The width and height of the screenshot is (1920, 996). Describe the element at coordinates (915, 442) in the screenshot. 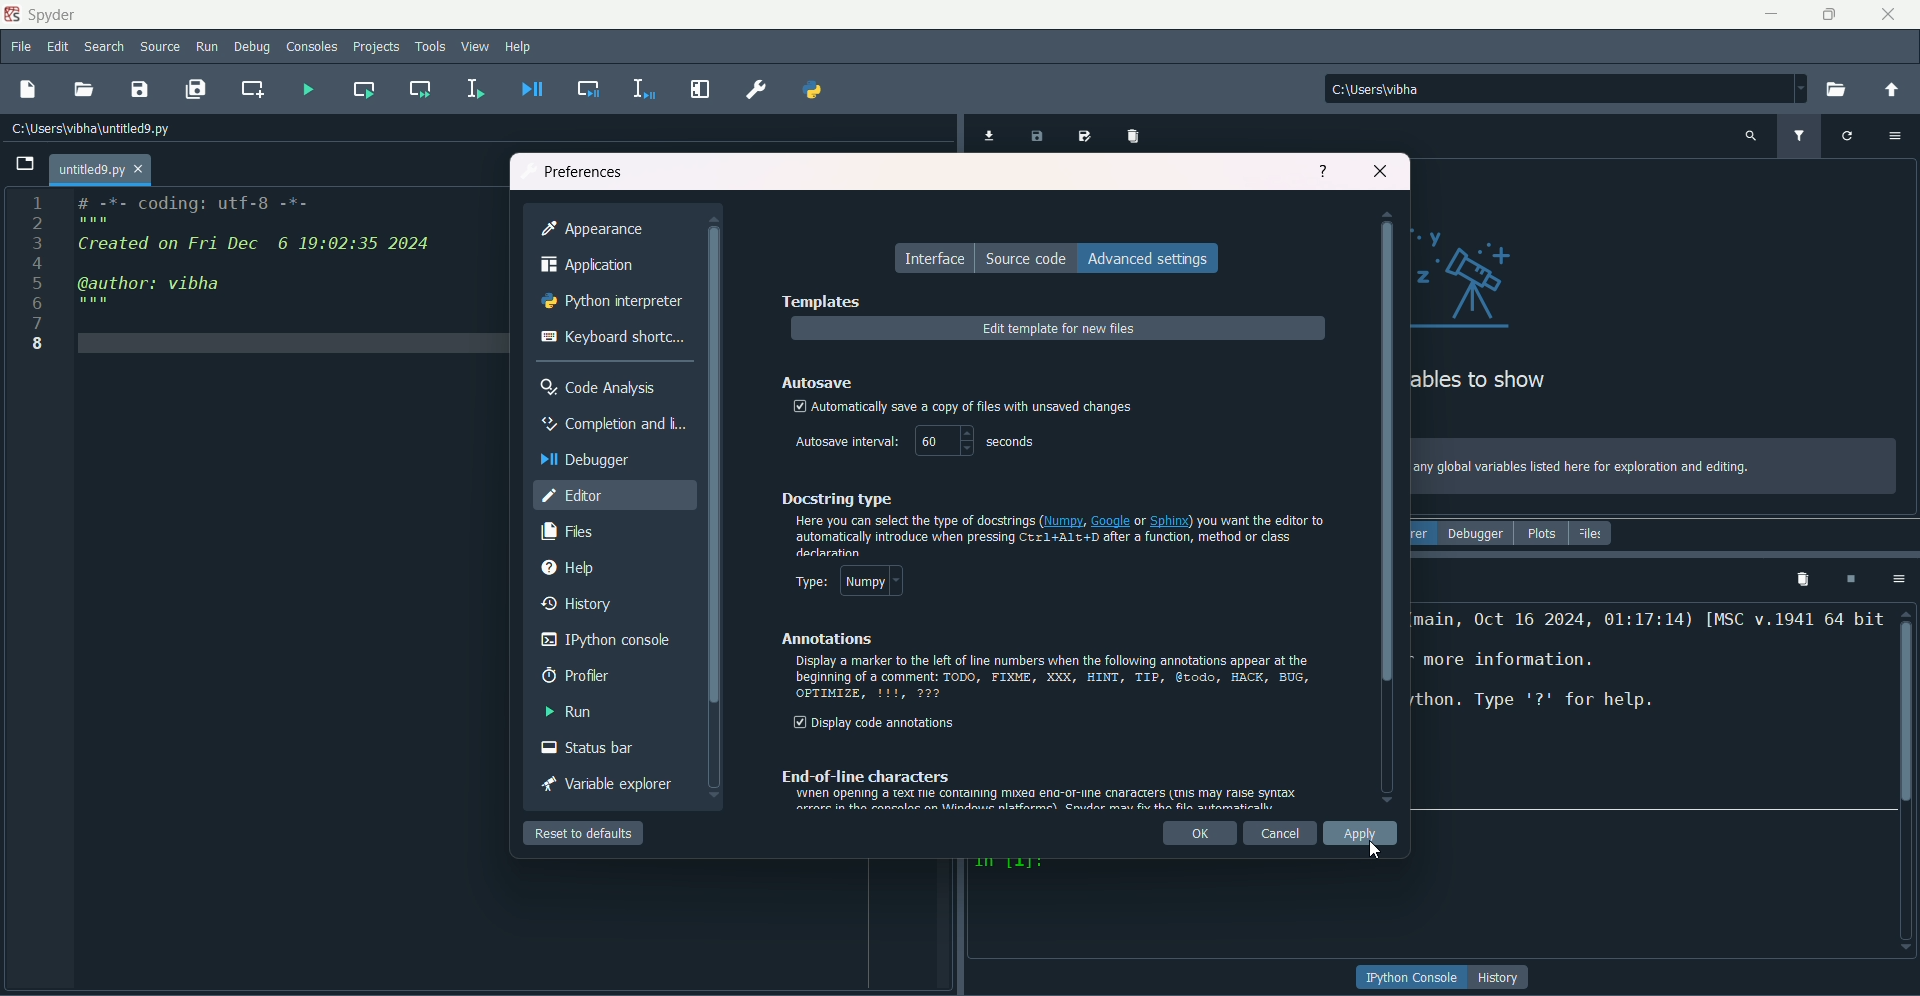

I see `autosave timer` at that location.